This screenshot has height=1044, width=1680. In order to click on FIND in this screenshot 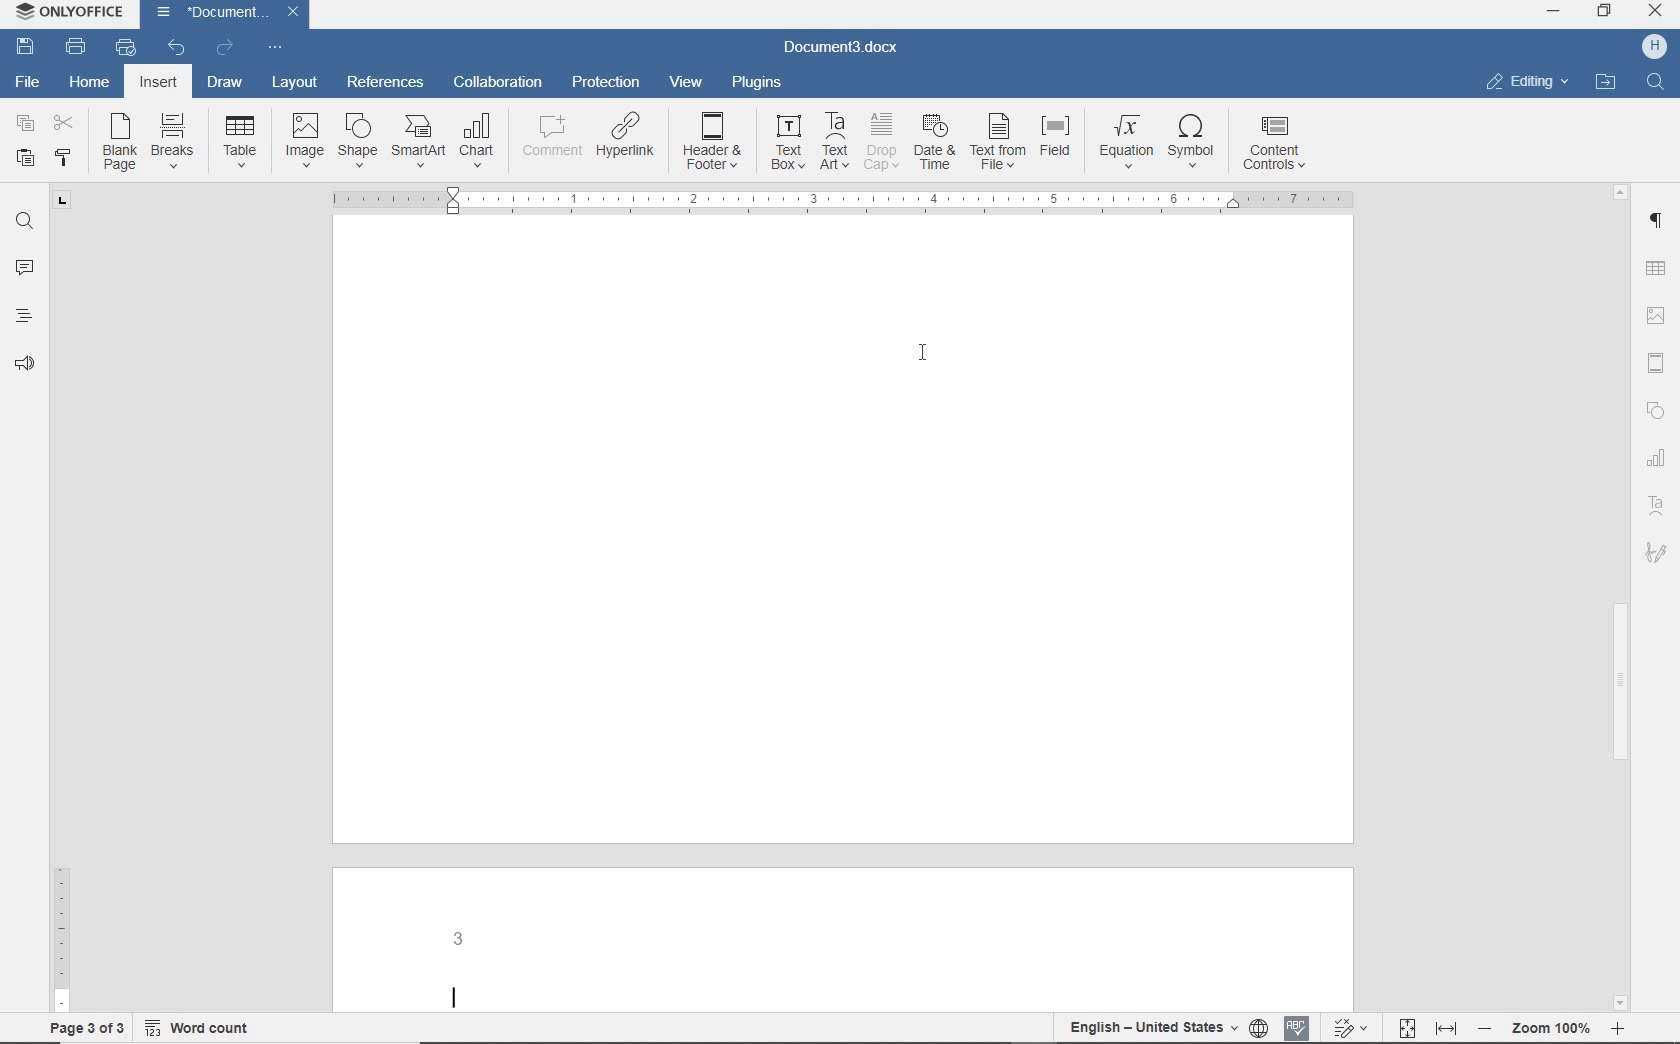, I will do `click(1655, 84)`.